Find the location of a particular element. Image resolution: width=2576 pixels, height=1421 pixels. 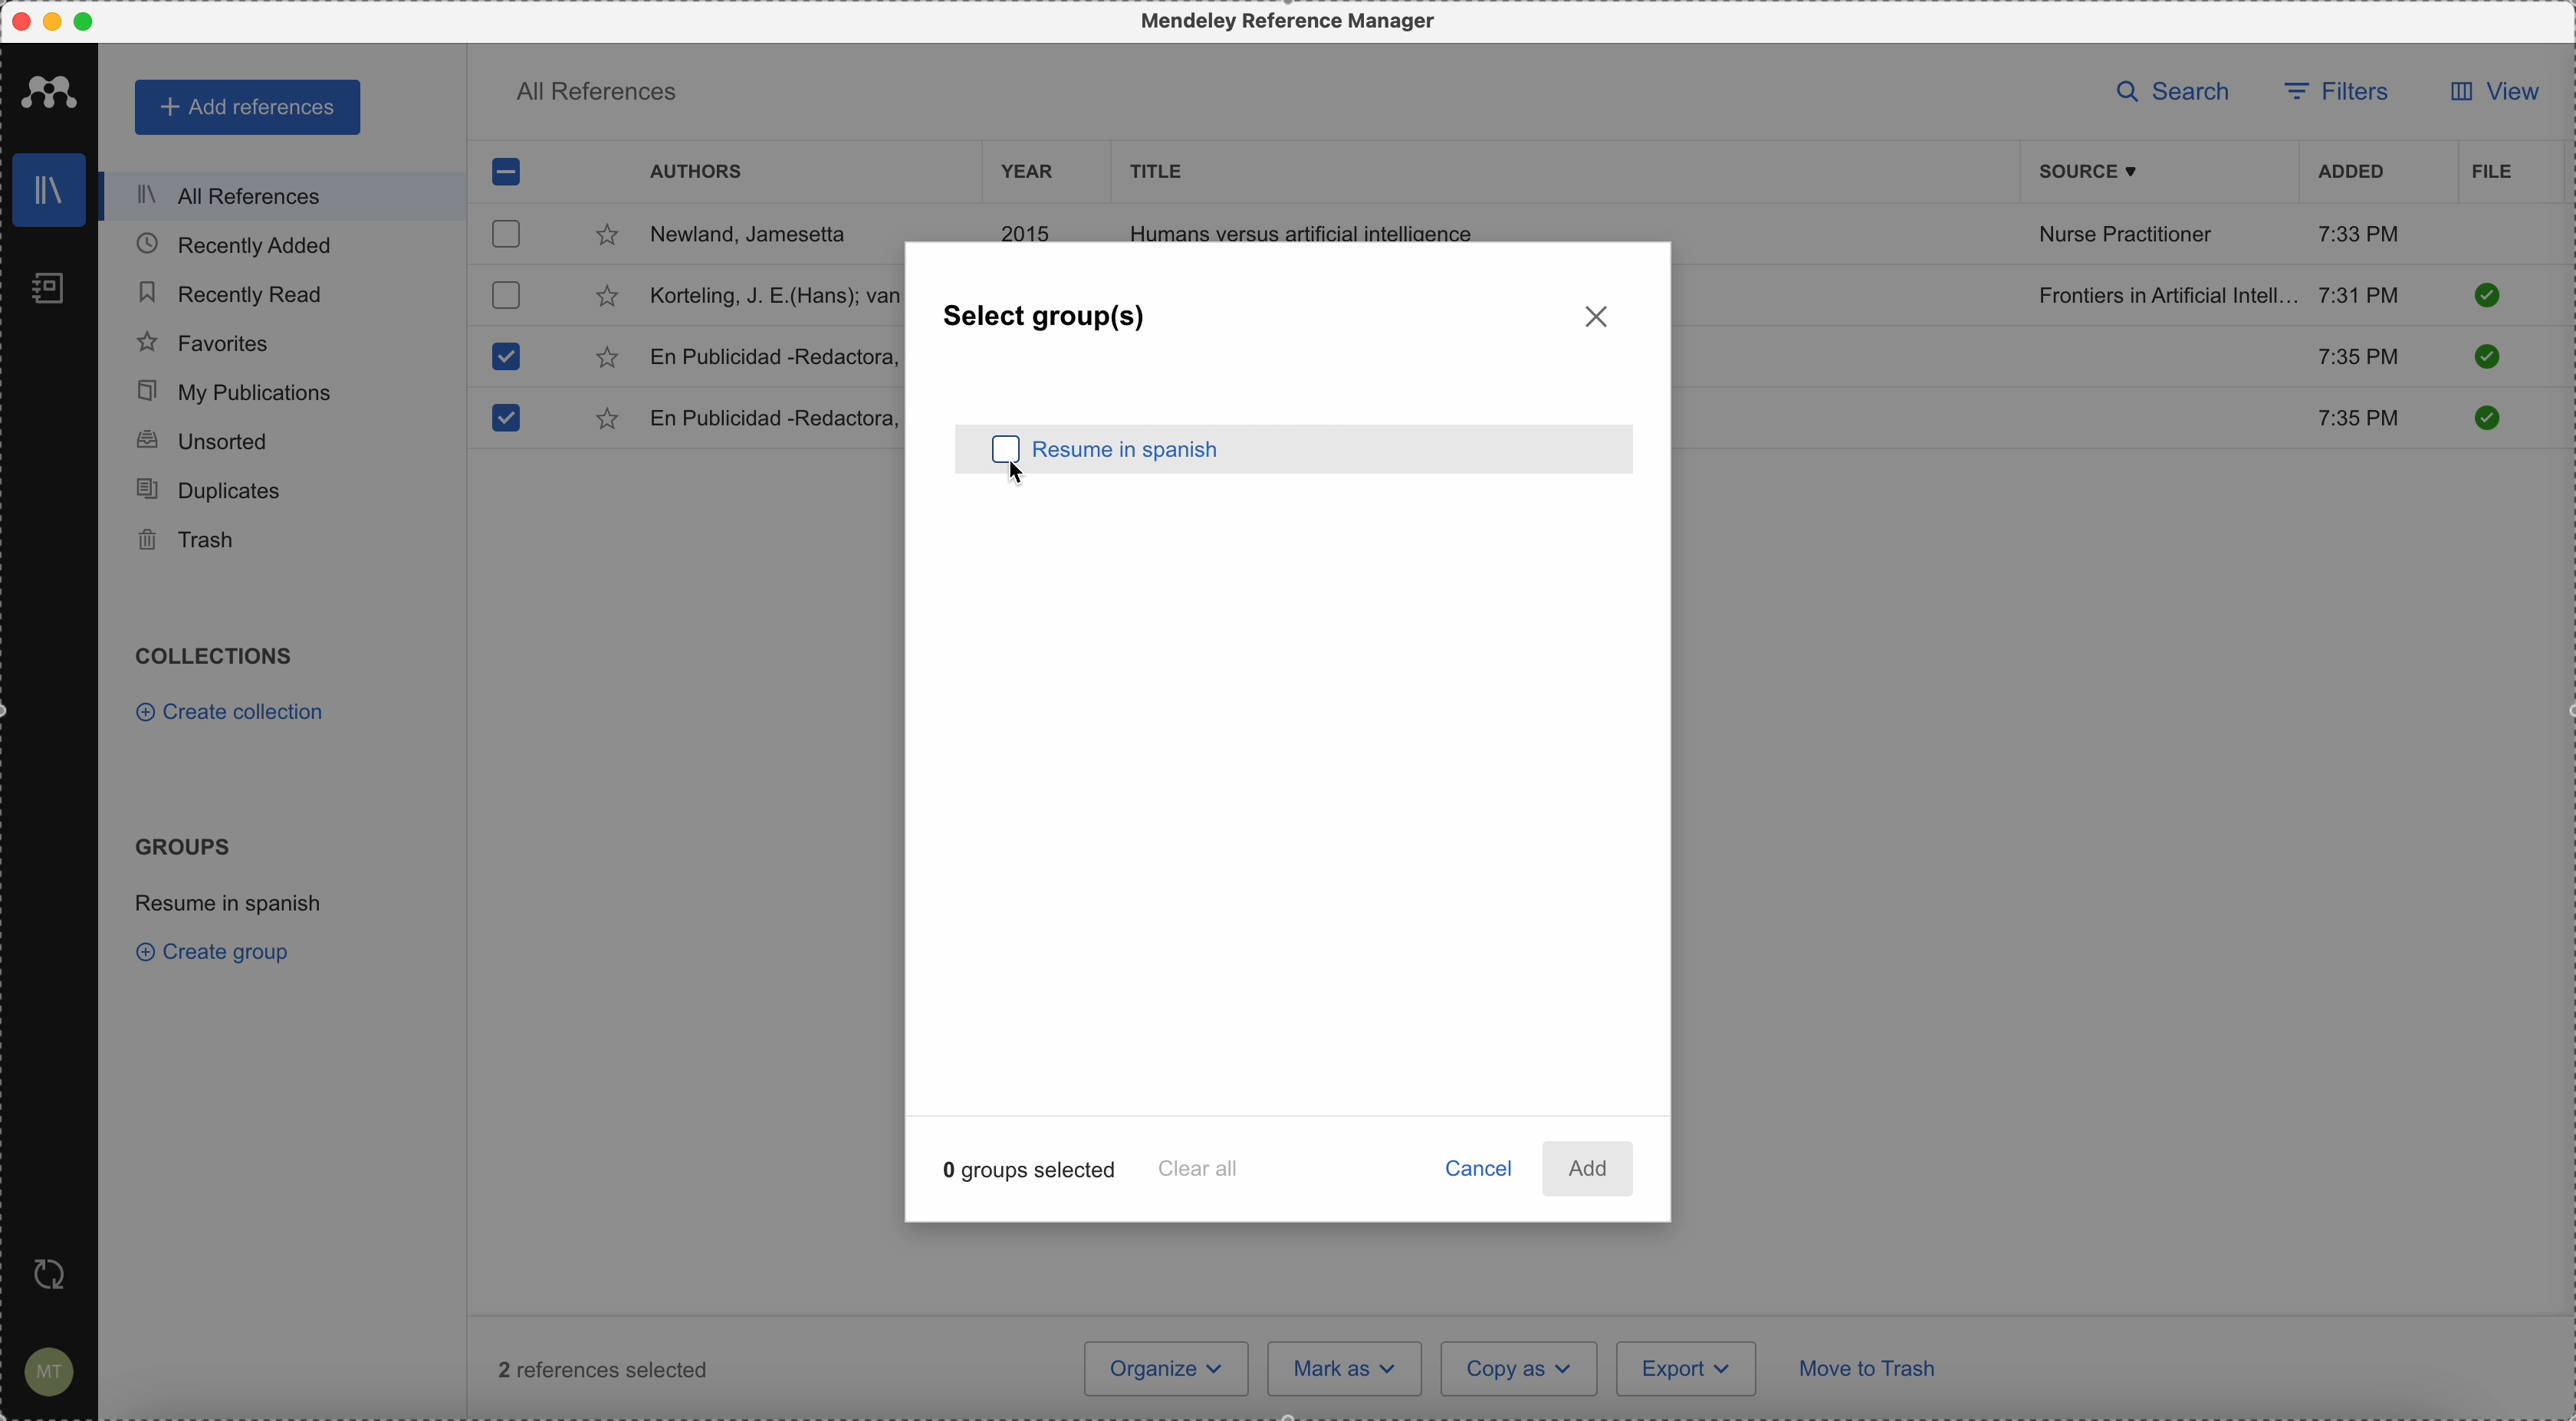

resume in spanish group is located at coordinates (232, 901).